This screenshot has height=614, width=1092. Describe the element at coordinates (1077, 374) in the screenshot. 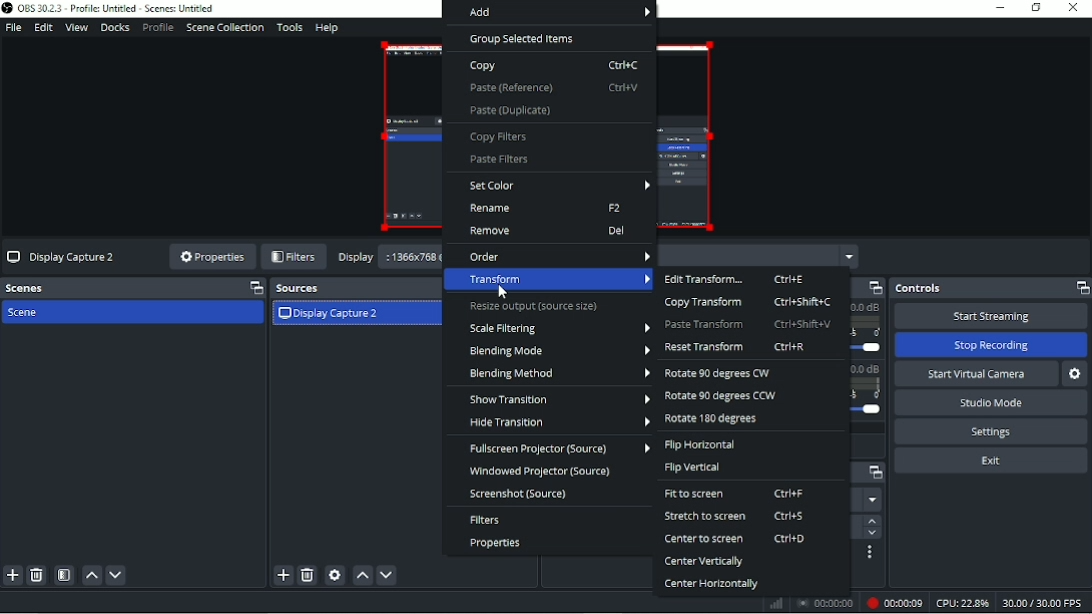

I see `Configure virtual camera` at that location.